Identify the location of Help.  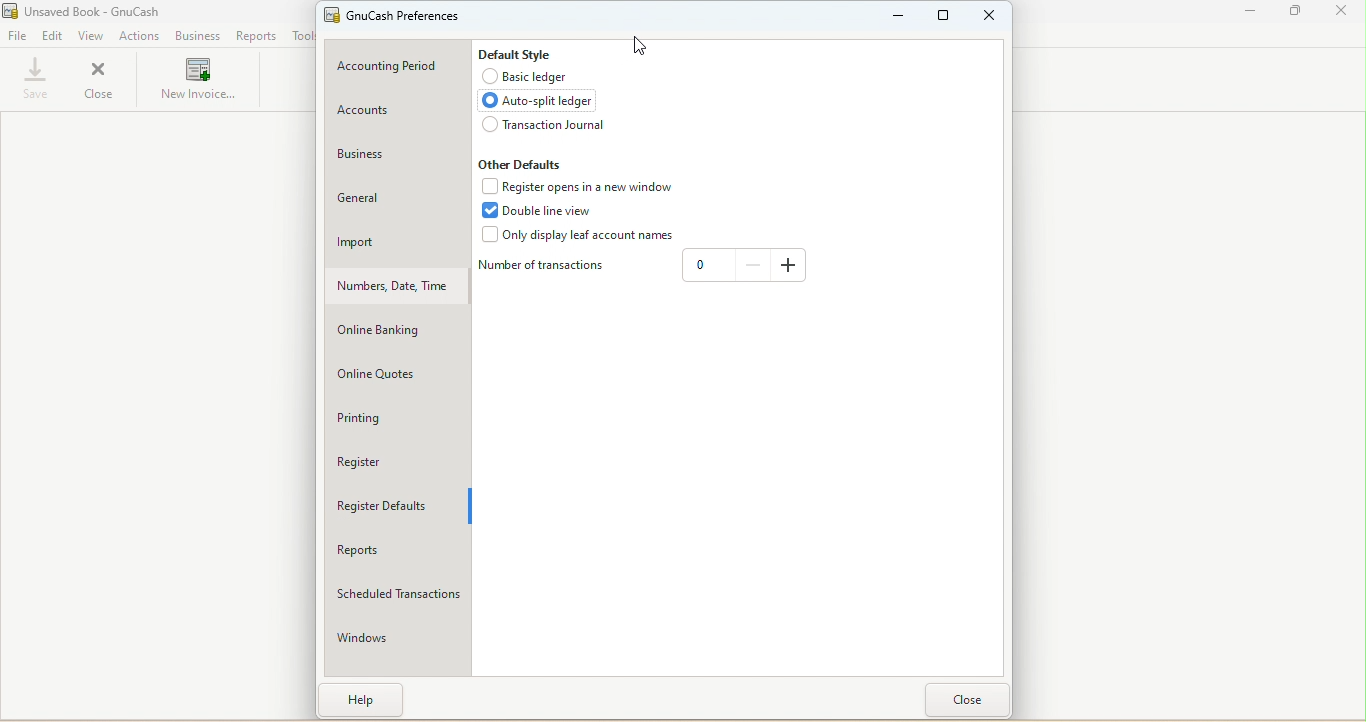
(365, 701).